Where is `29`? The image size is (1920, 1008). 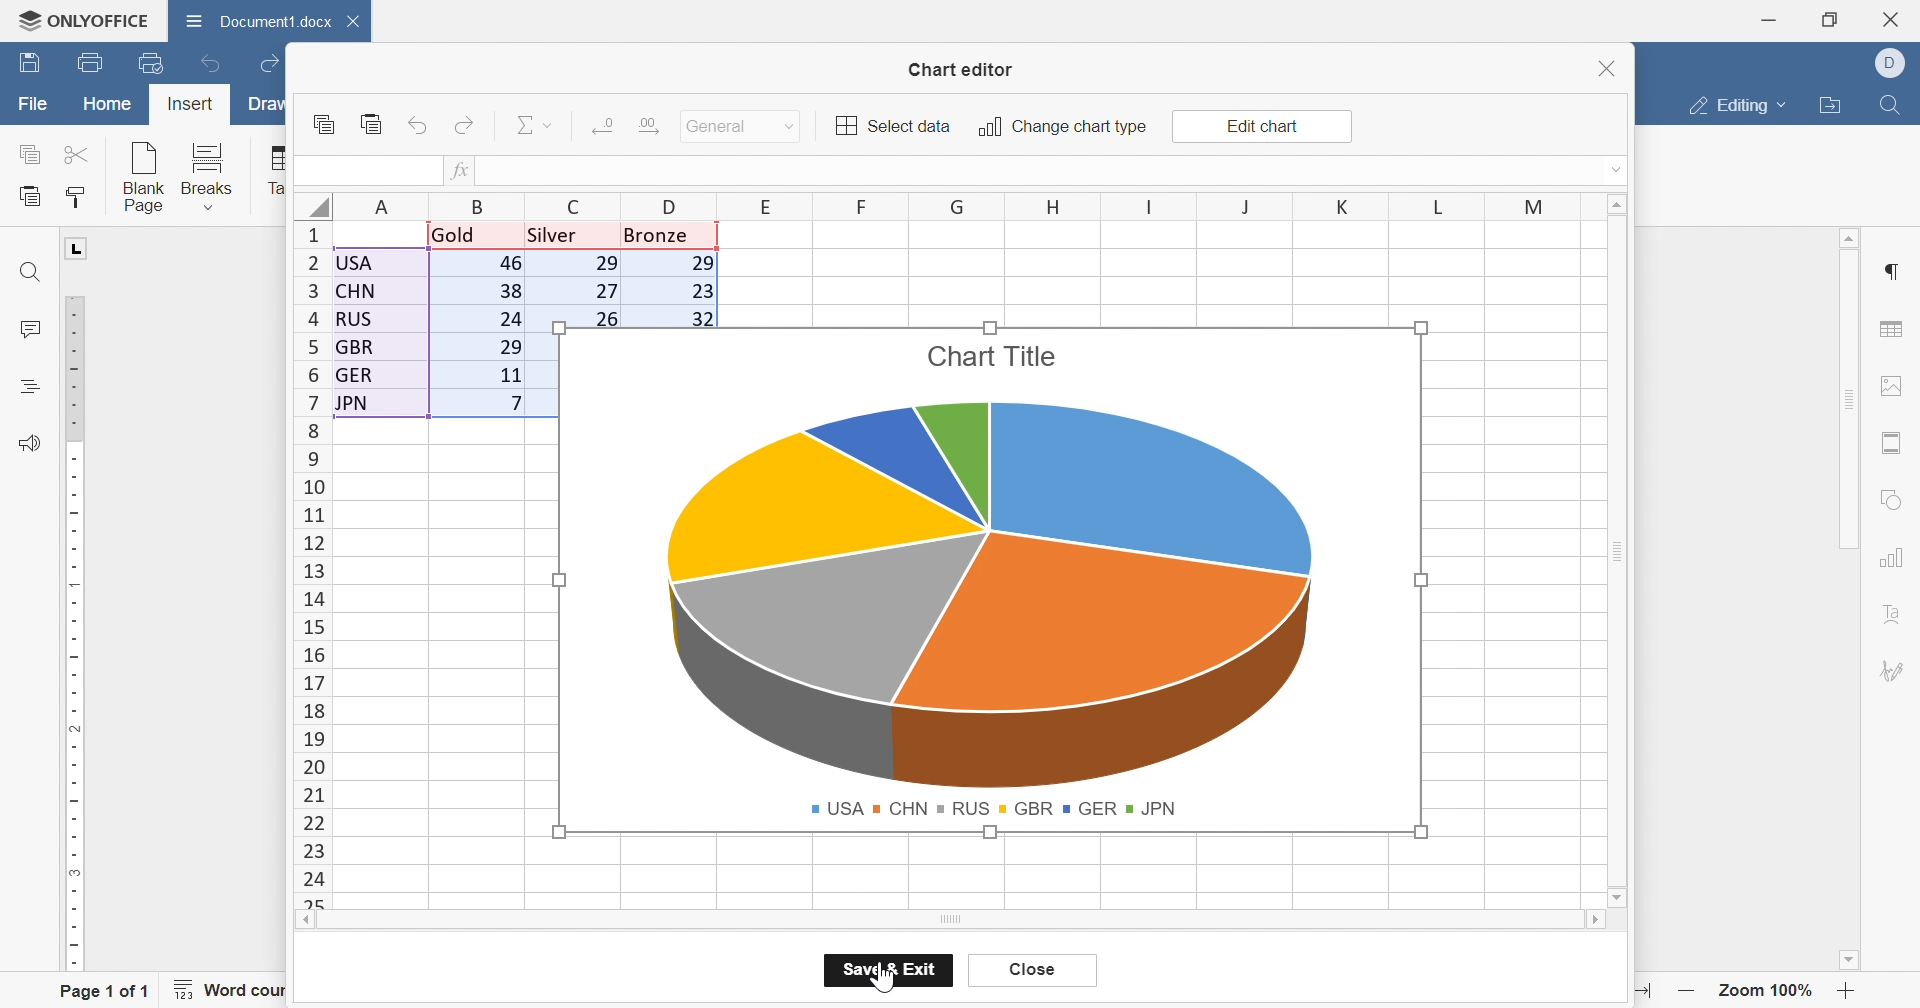 29 is located at coordinates (609, 264).